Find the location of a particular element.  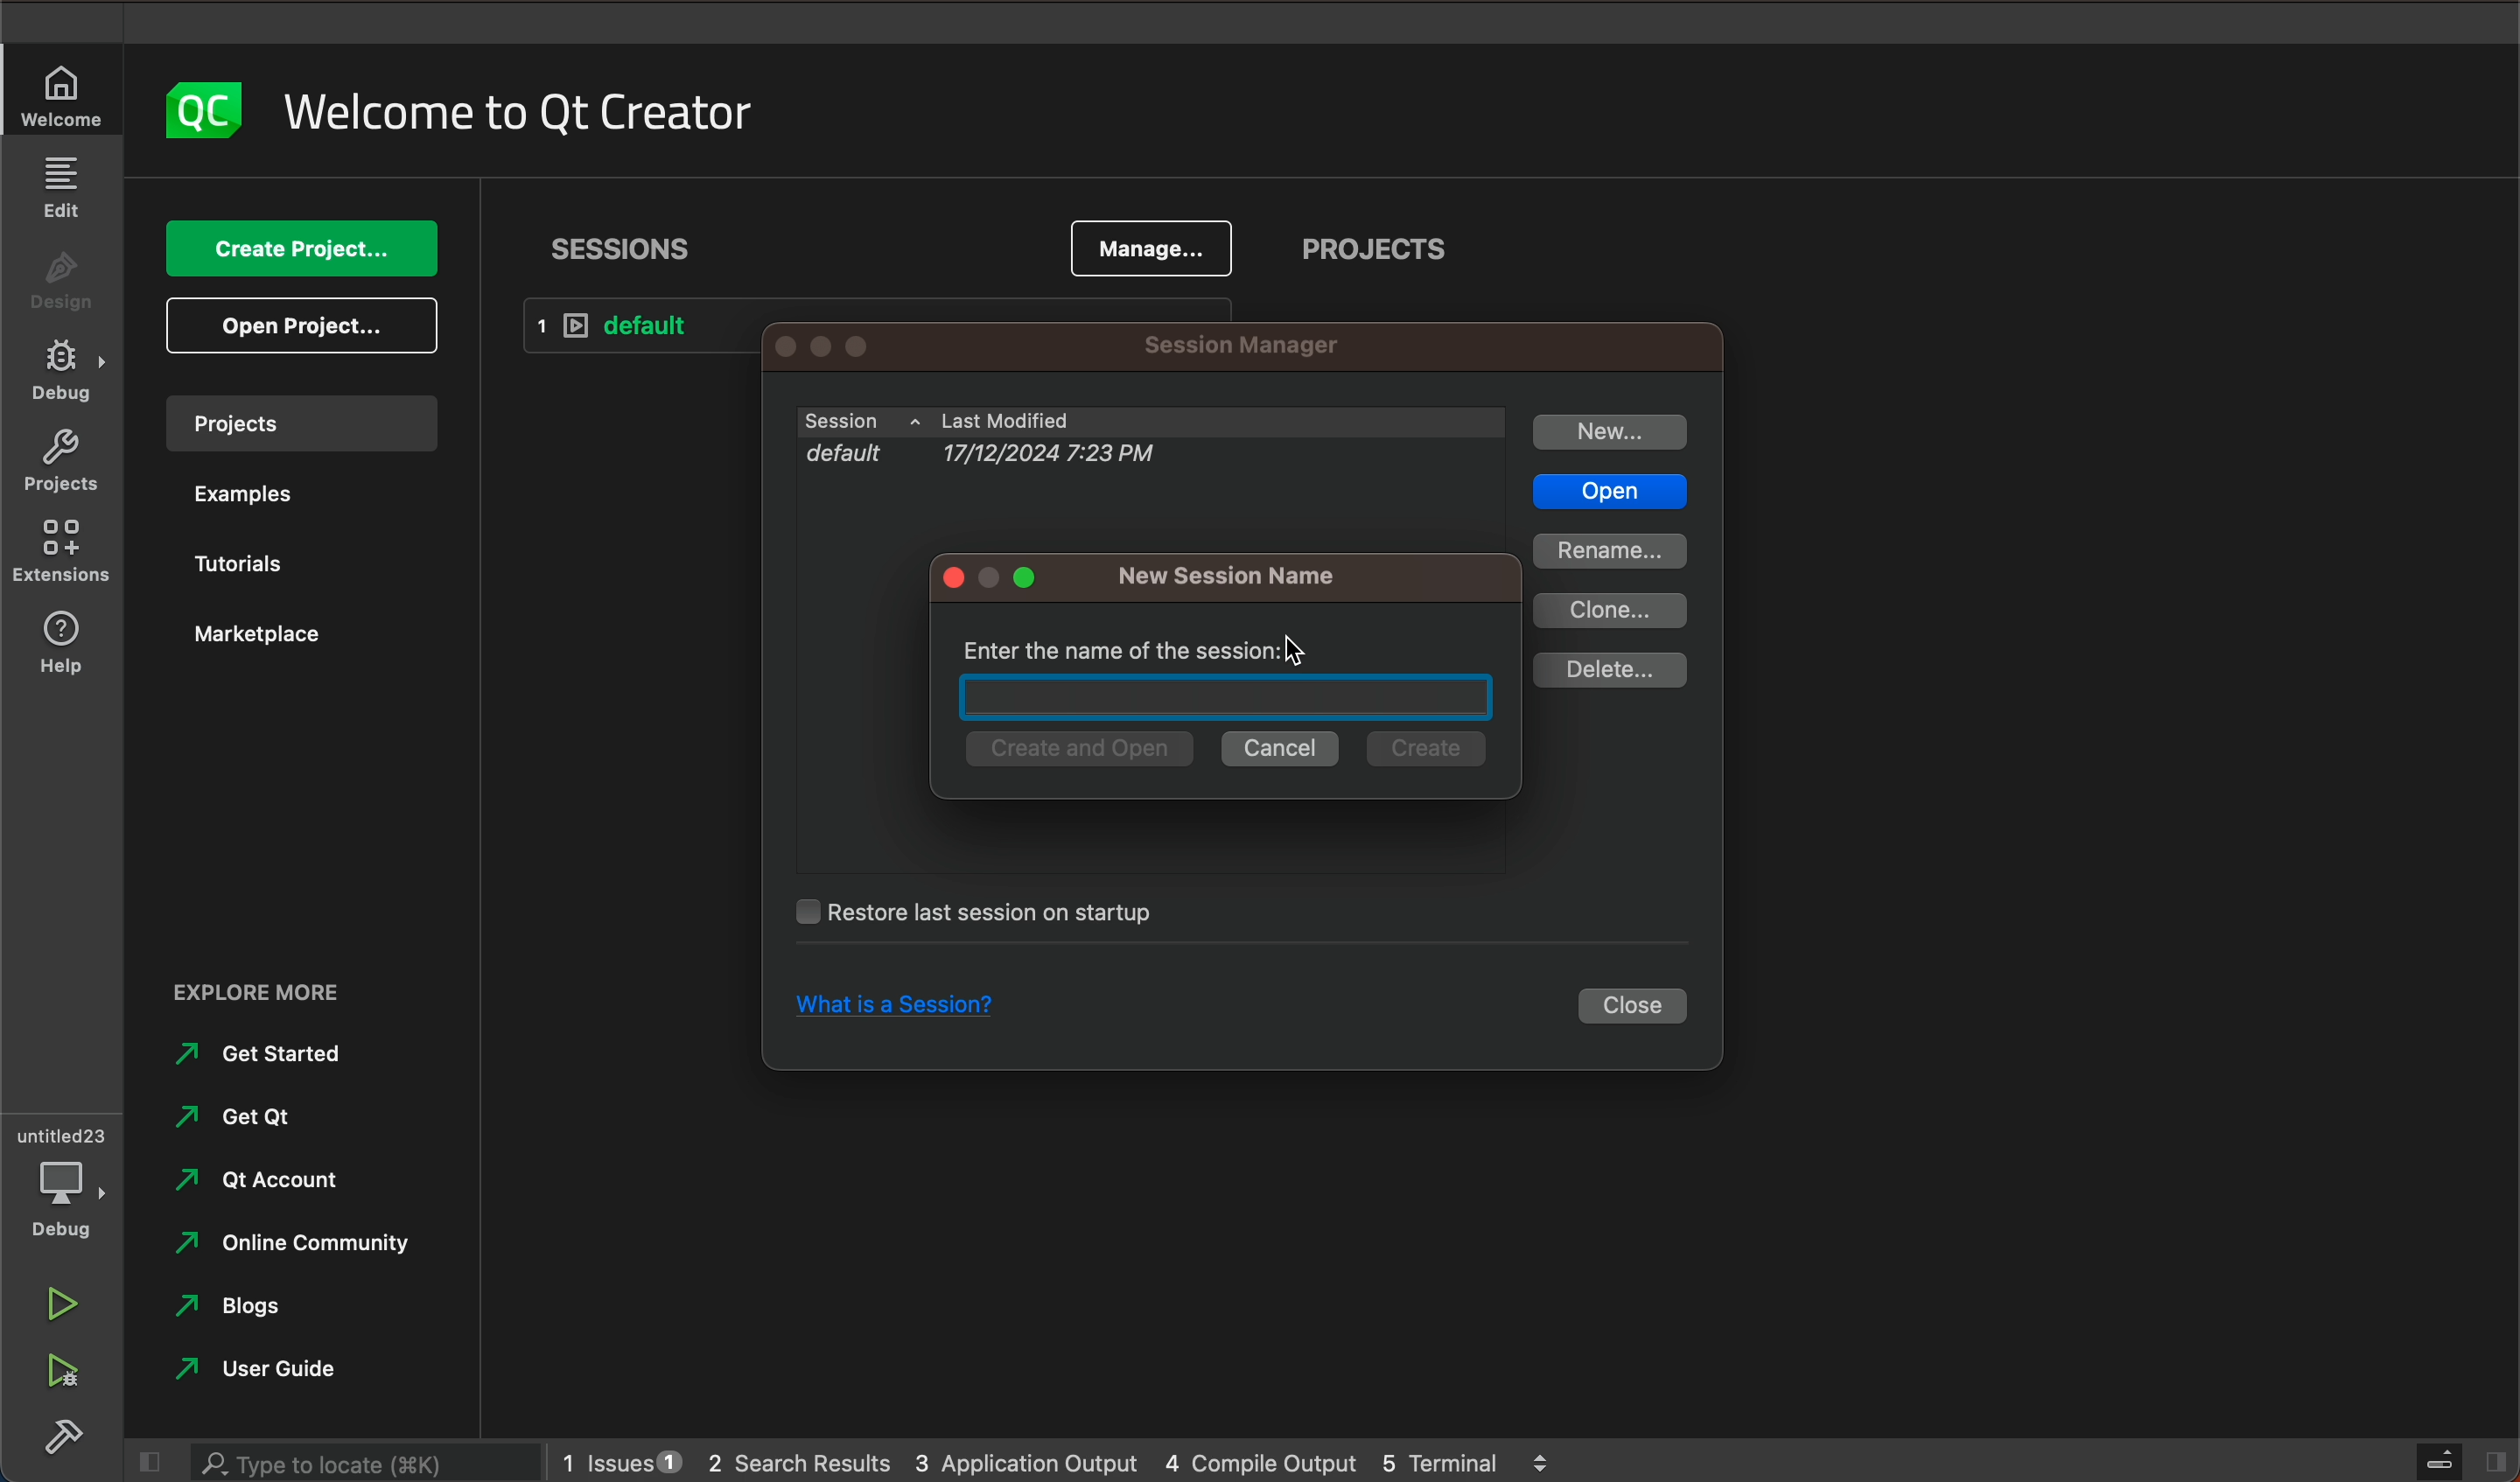

create project is located at coordinates (306, 250).